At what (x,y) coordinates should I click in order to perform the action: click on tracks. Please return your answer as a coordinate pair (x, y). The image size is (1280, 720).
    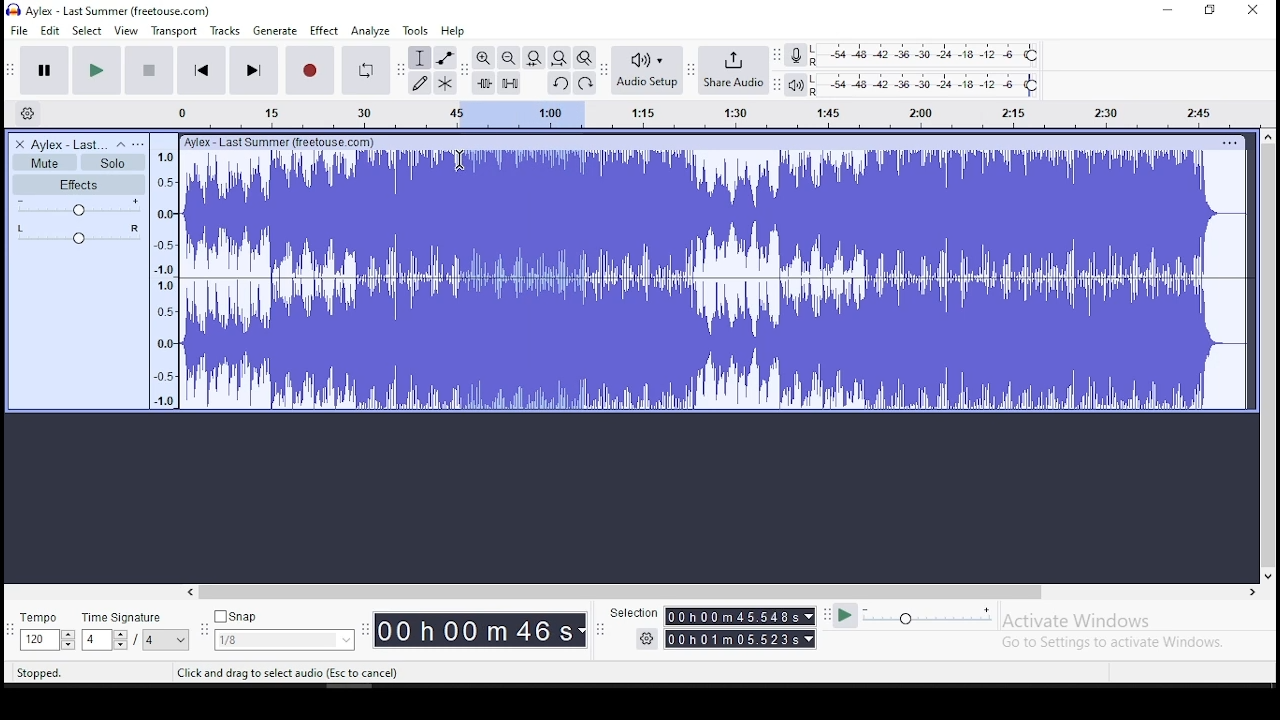
    Looking at the image, I should click on (225, 31).